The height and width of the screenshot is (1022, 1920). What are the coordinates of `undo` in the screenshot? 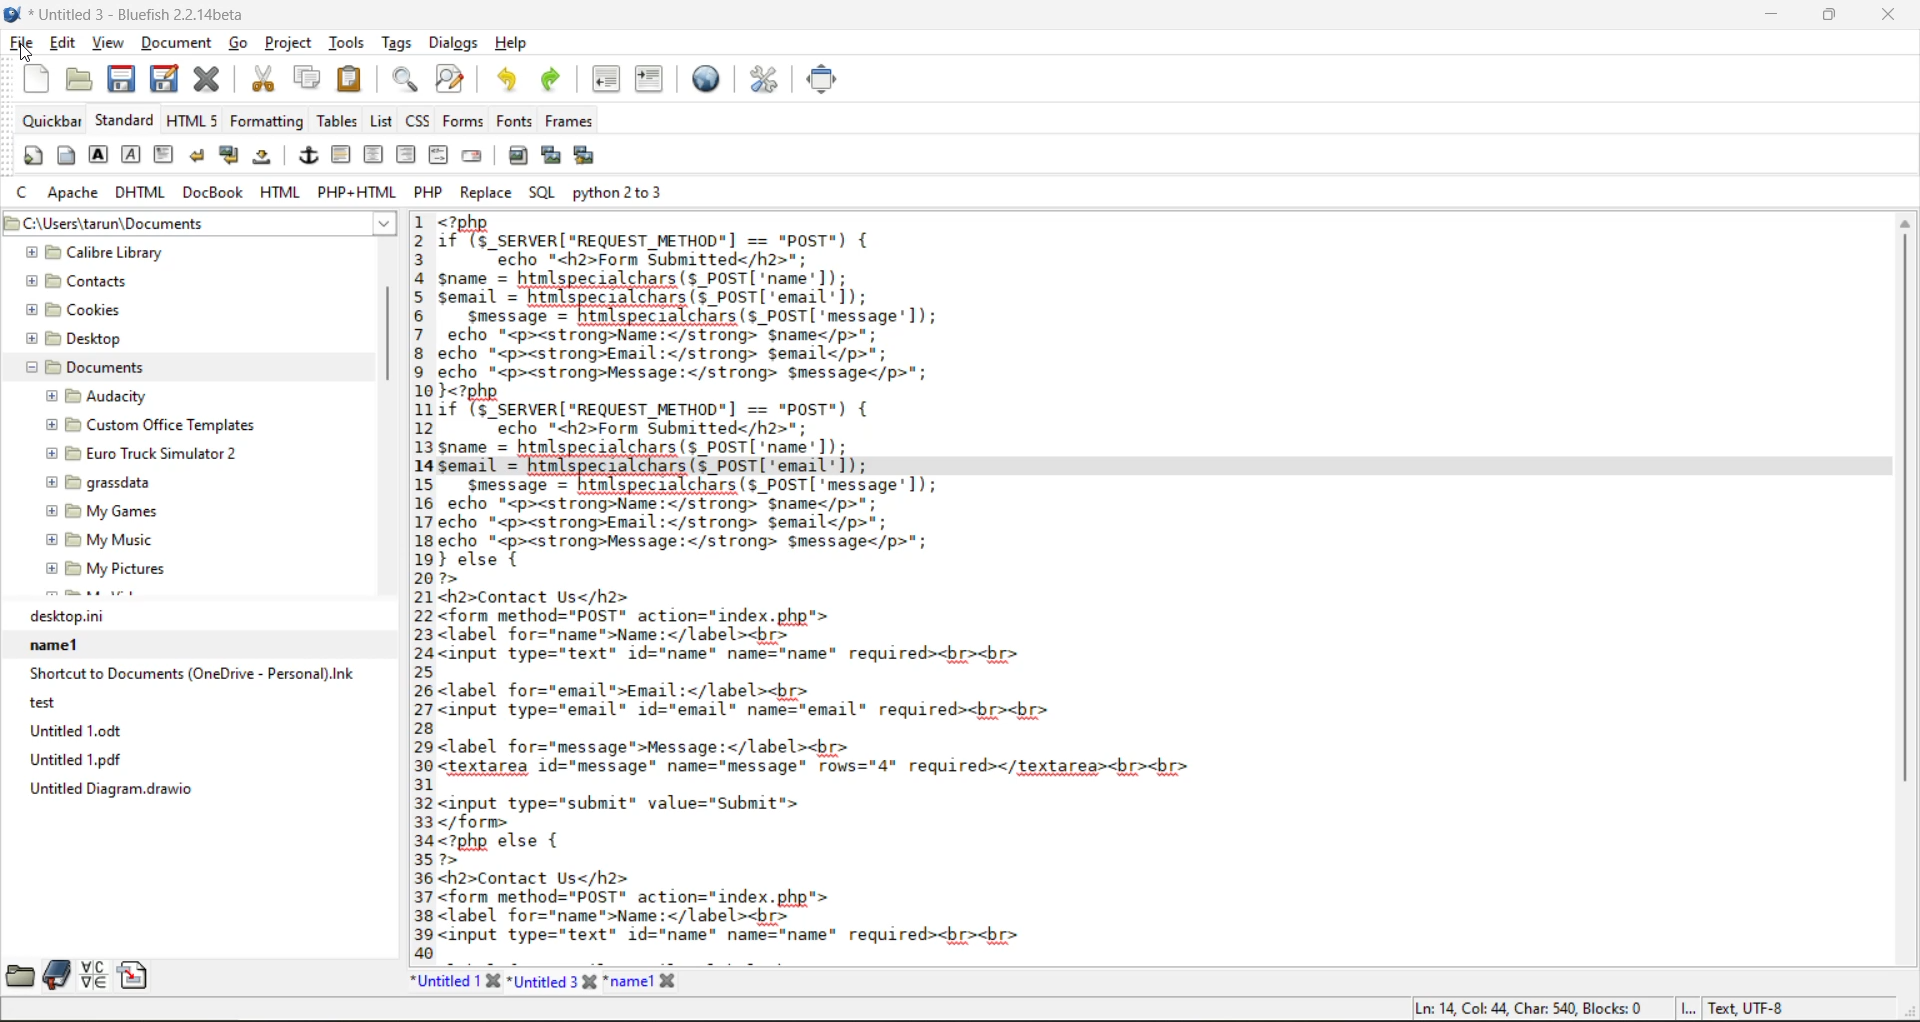 It's located at (505, 79).